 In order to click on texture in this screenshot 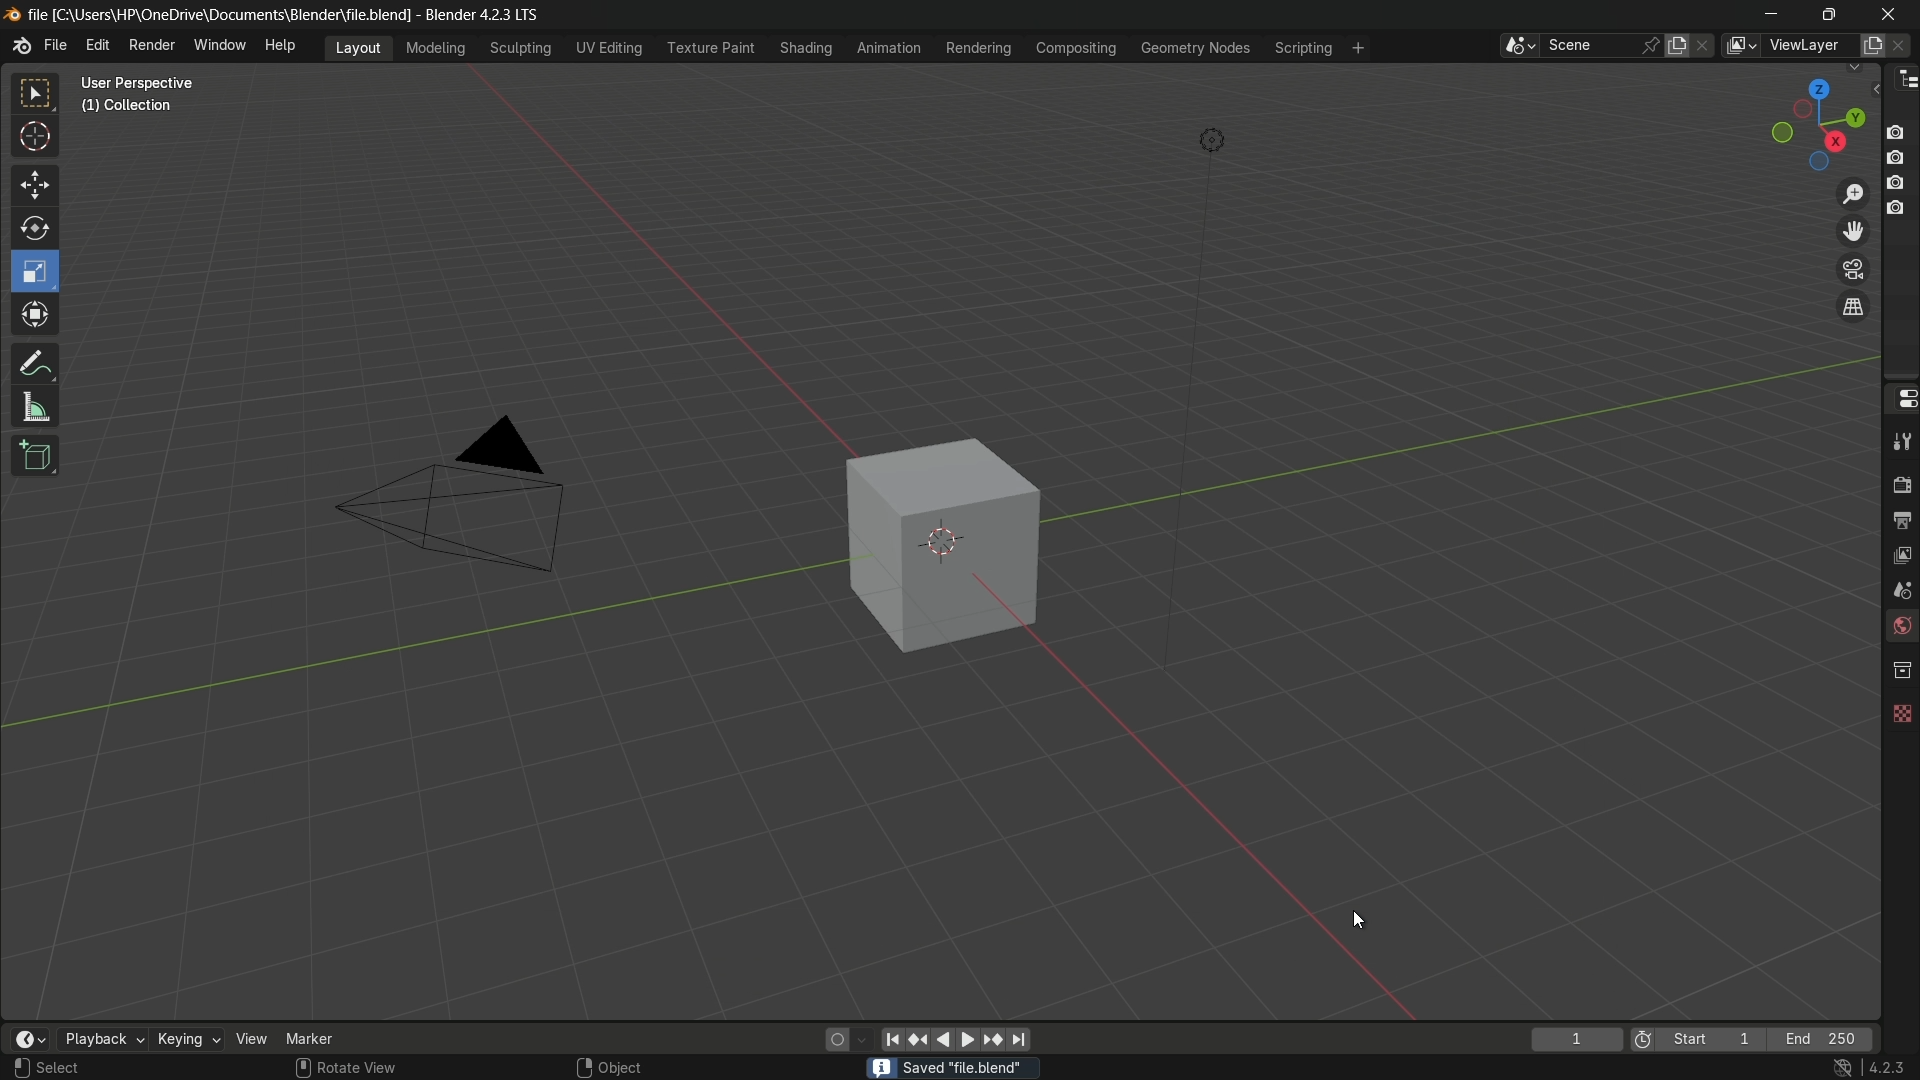, I will do `click(1900, 709)`.